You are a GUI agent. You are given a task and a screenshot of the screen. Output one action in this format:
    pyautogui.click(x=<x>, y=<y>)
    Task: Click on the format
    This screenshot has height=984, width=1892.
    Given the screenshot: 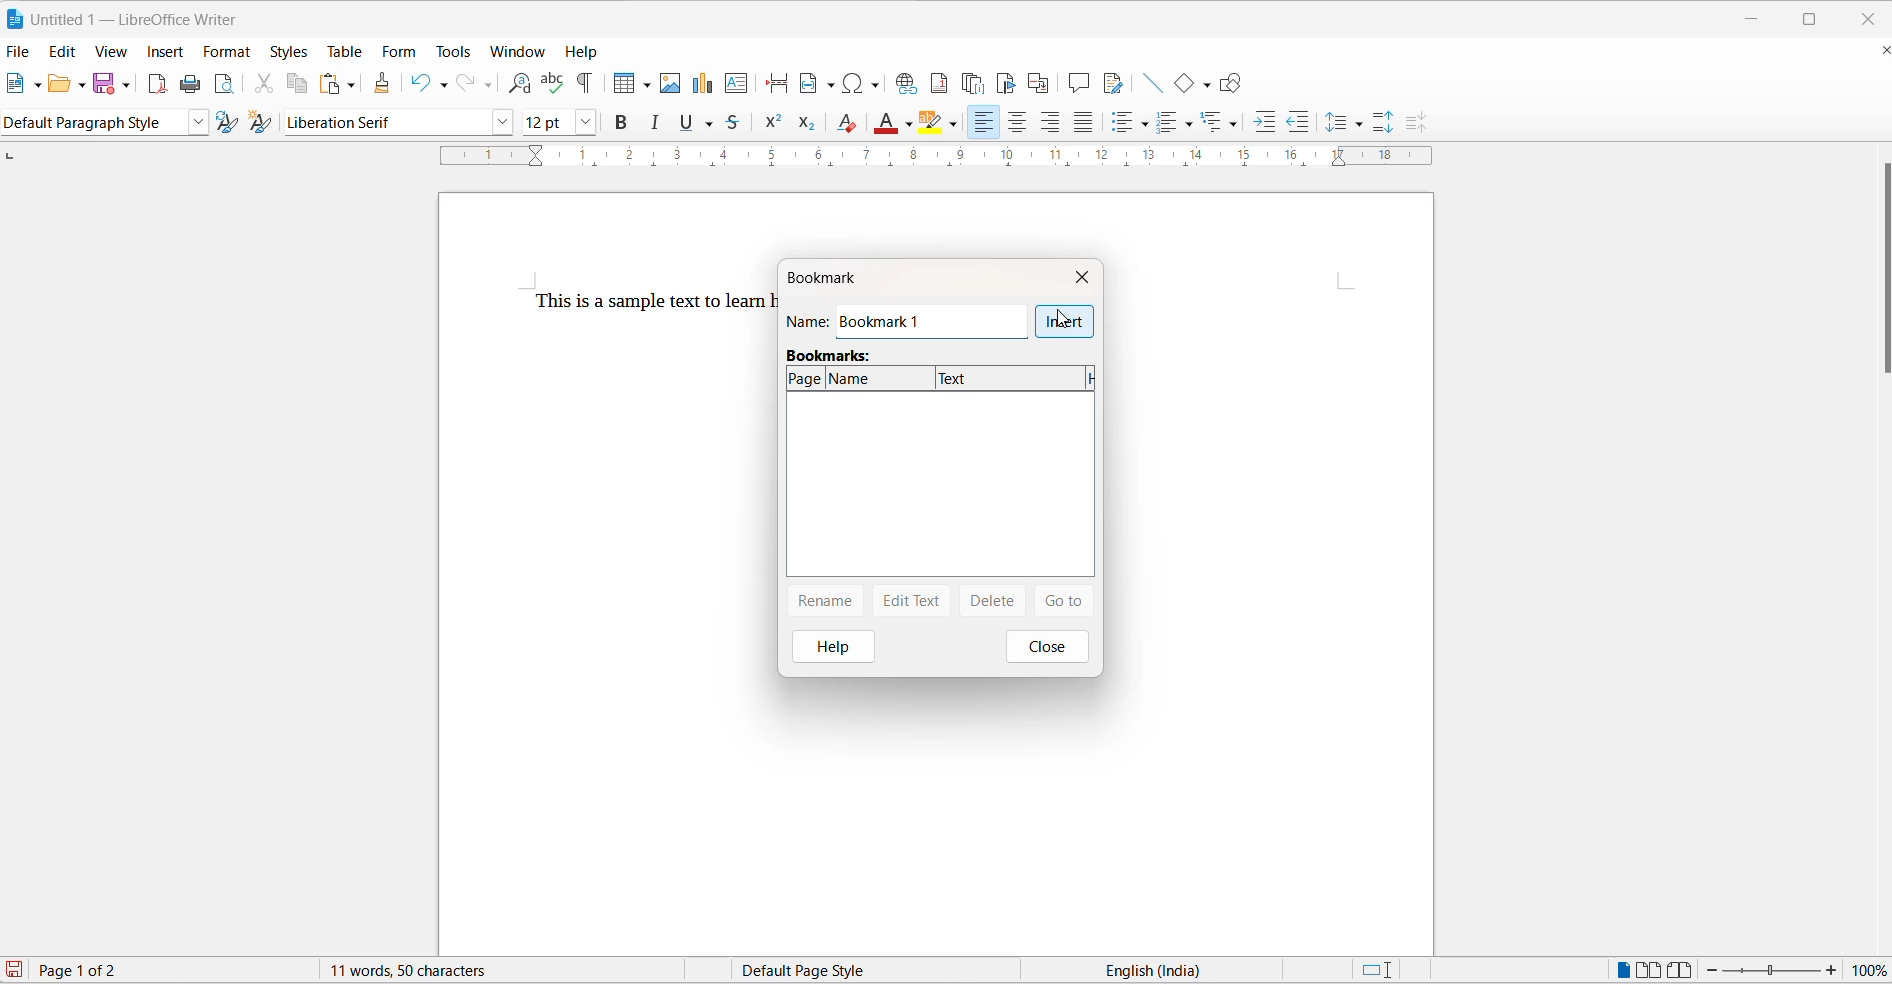 What is the action you would take?
    pyautogui.click(x=229, y=54)
    